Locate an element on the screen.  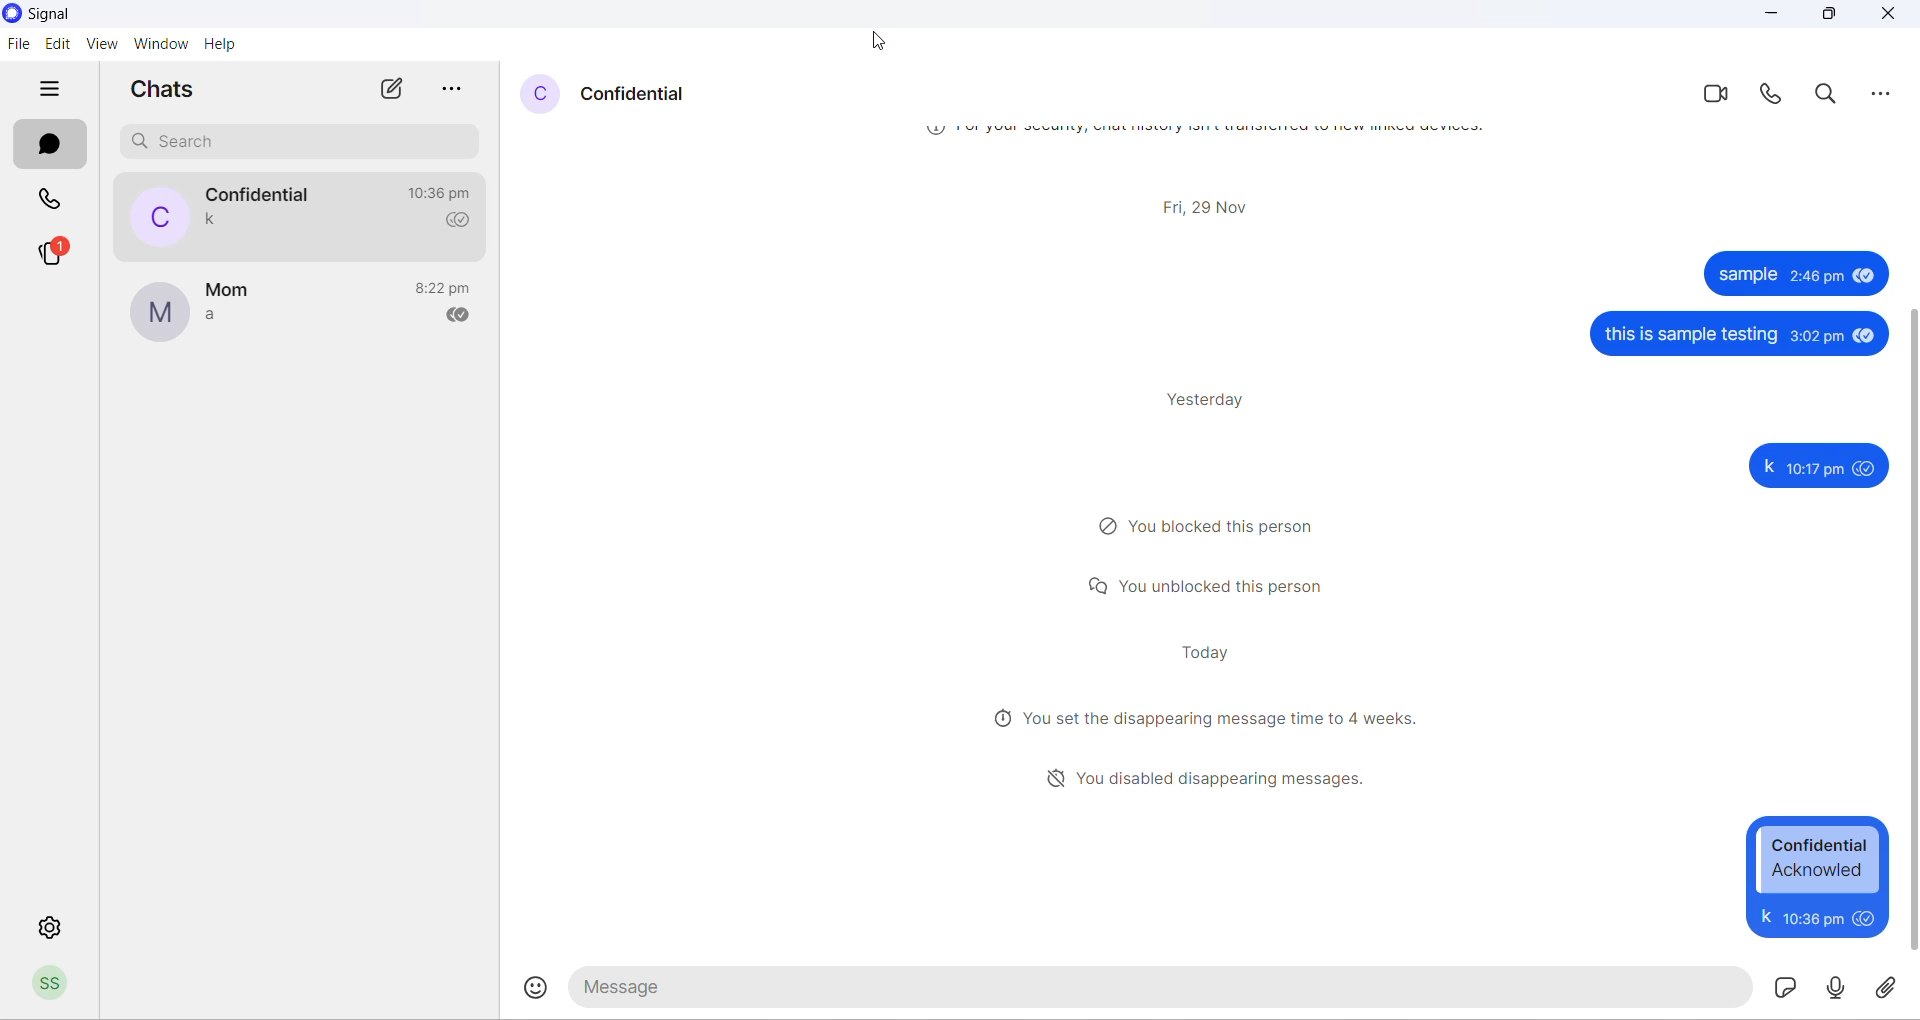
2:46 pm is located at coordinates (1813, 274).